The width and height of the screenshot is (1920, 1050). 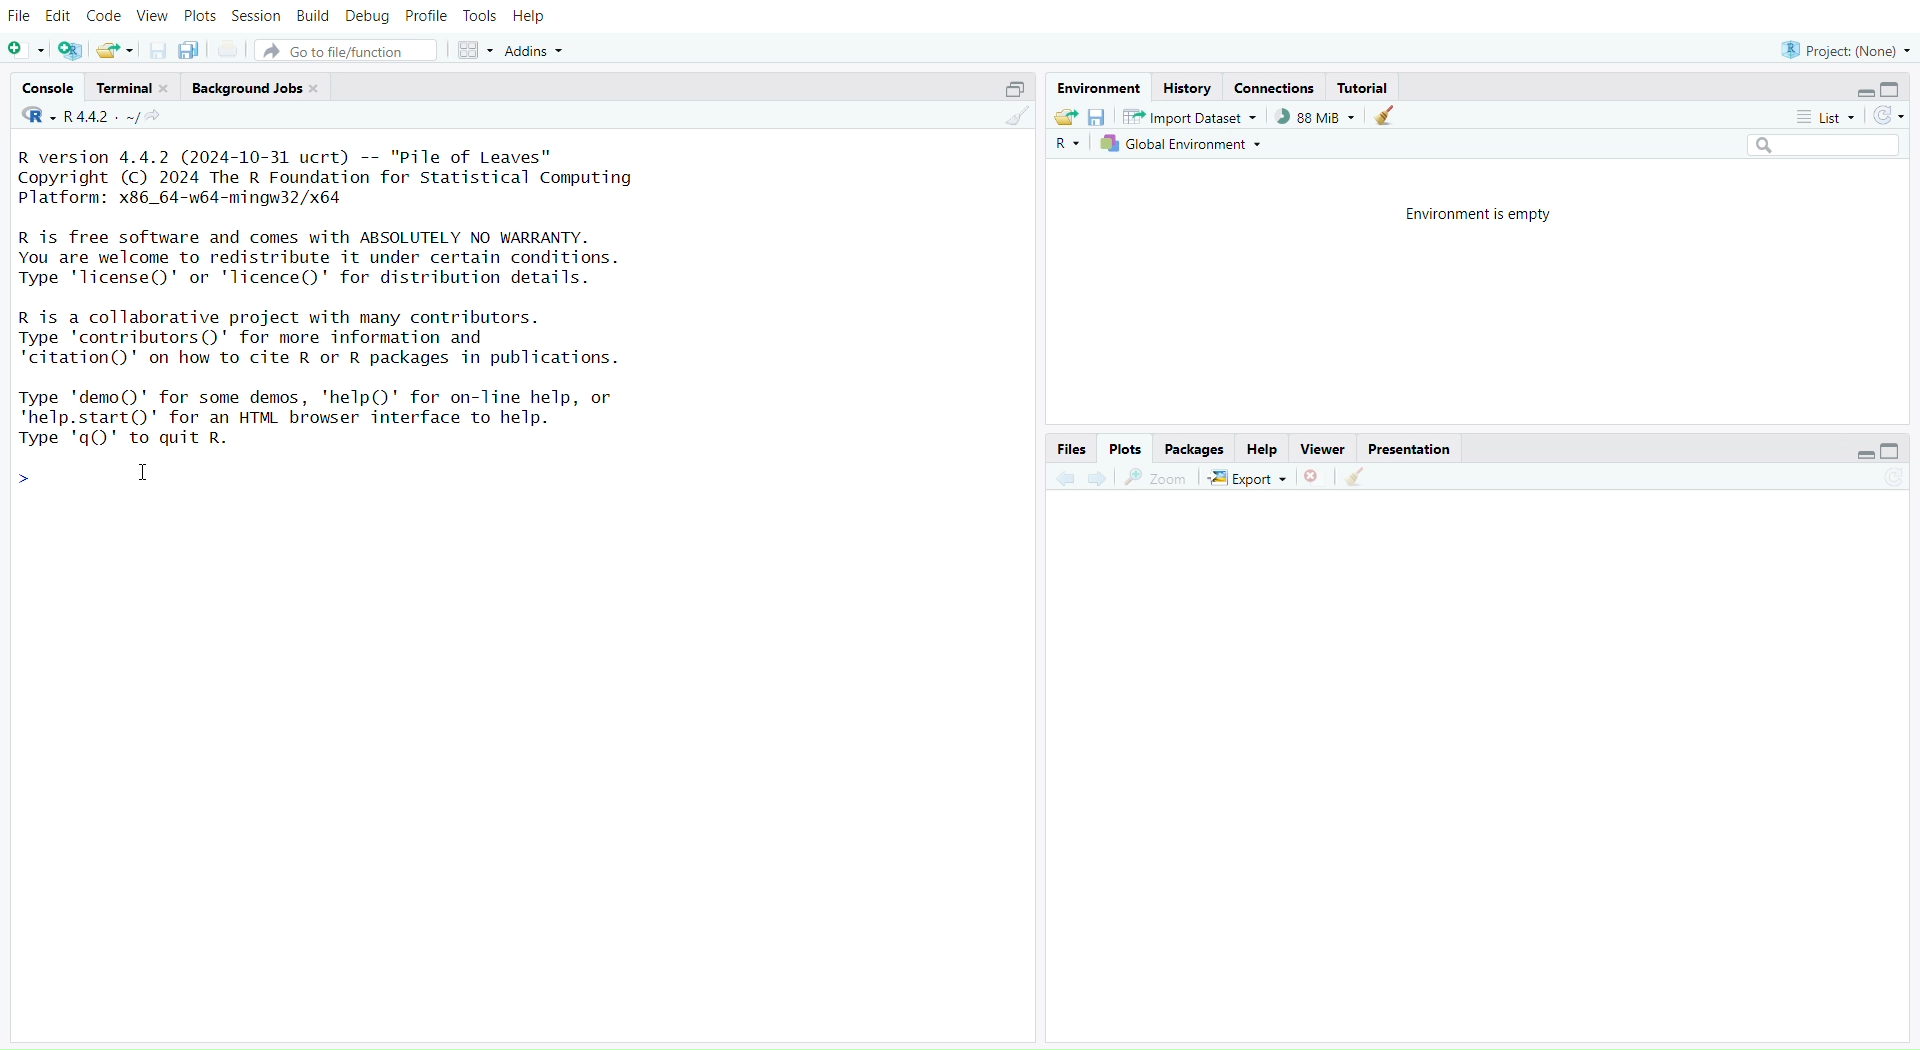 I want to click on 88mib, so click(x=1317, y=116).